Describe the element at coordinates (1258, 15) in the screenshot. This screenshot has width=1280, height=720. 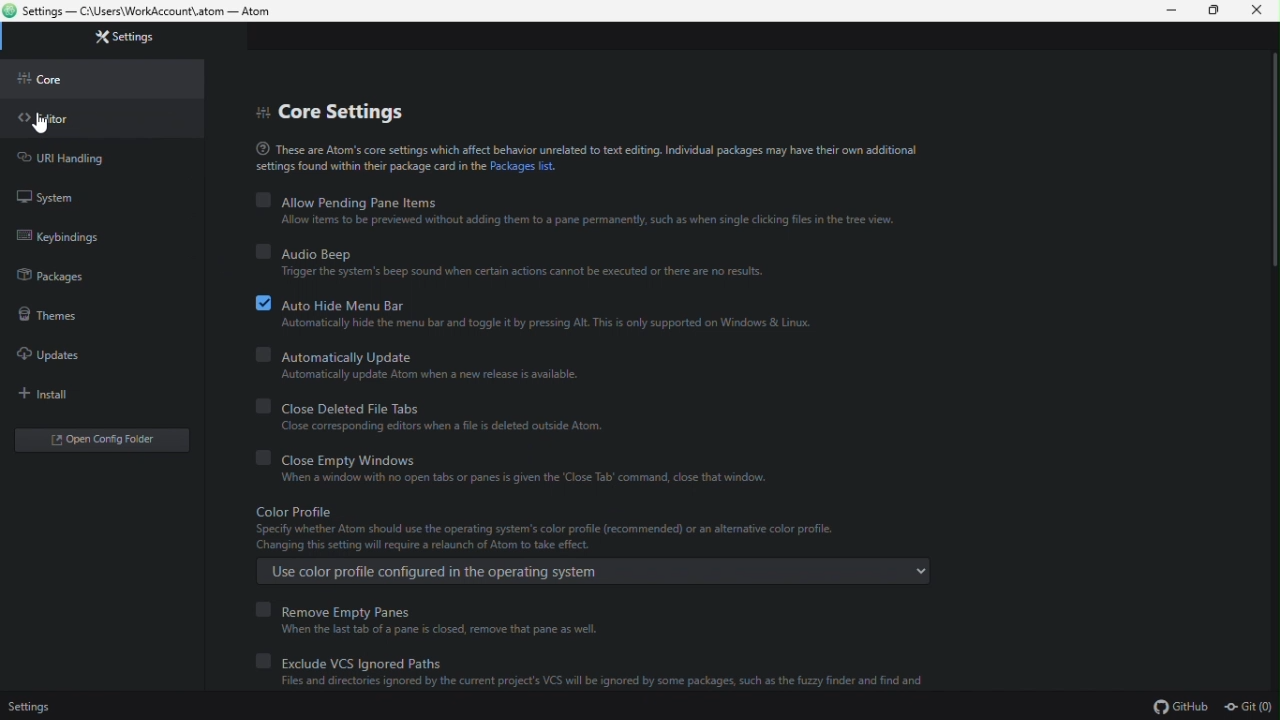
I see `Close` at that location.